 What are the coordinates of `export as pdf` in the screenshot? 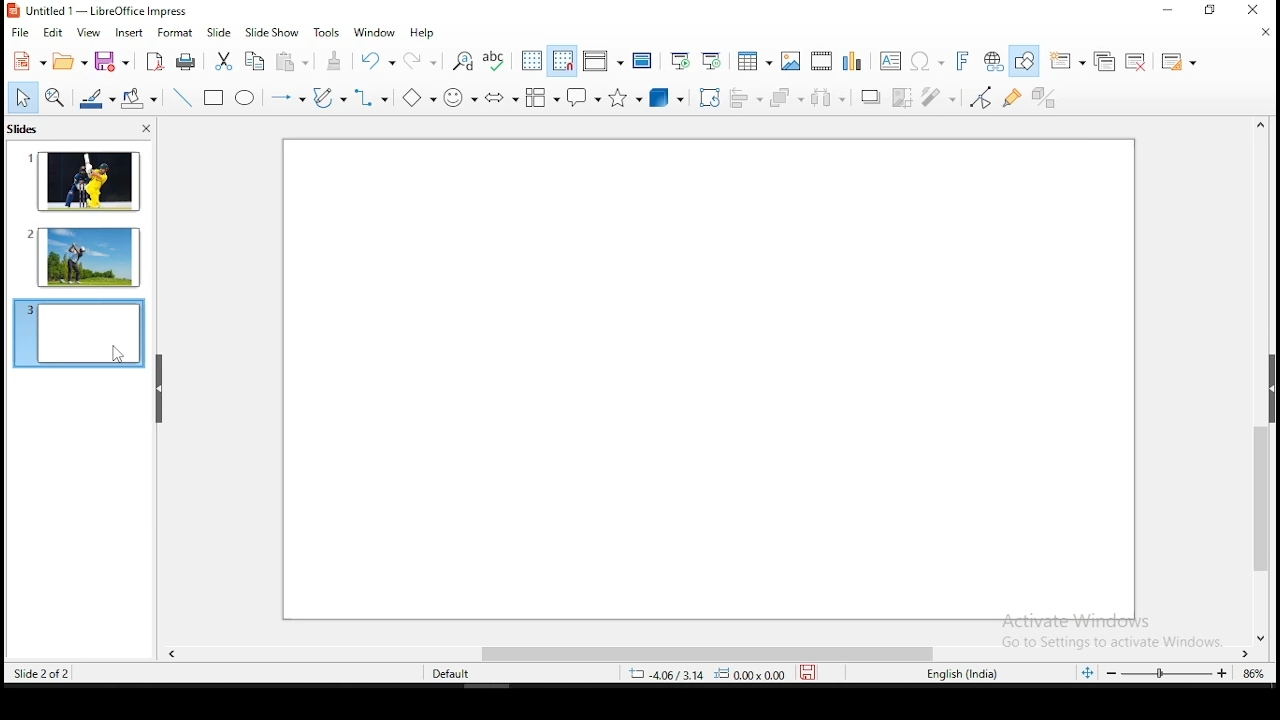 It's located at (152, 61).